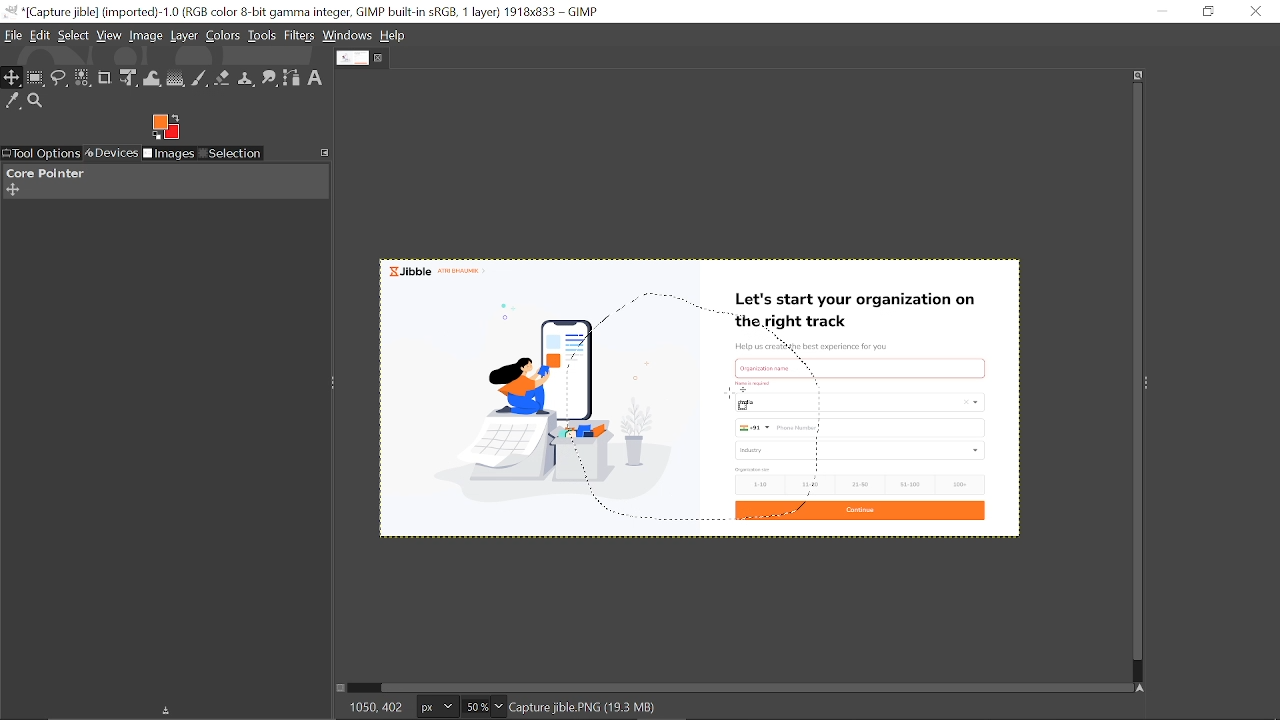 The height and width of the screenshot is (720, 1280). Describe the element at coordinates (36, 79) in the screenshot. I see `Rectangular select tool` at that location.